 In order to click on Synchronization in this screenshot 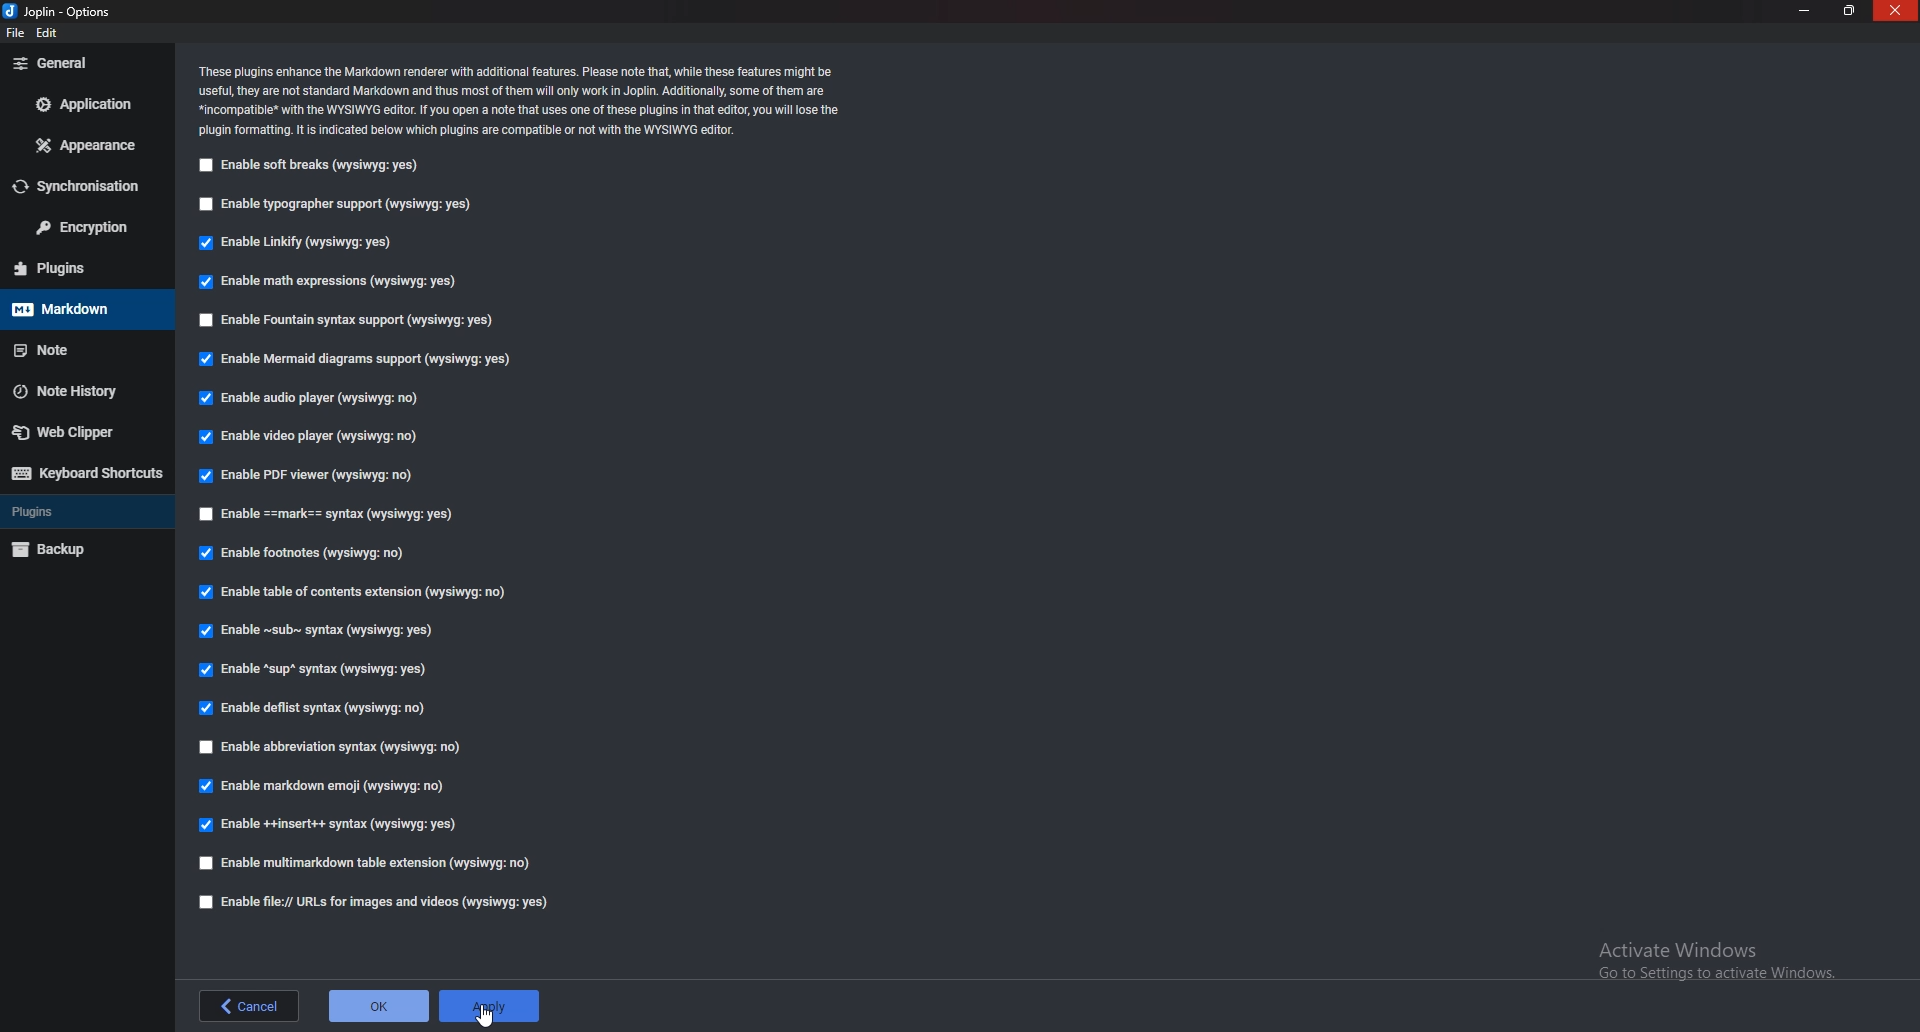, I will do `click(83, 188)`.